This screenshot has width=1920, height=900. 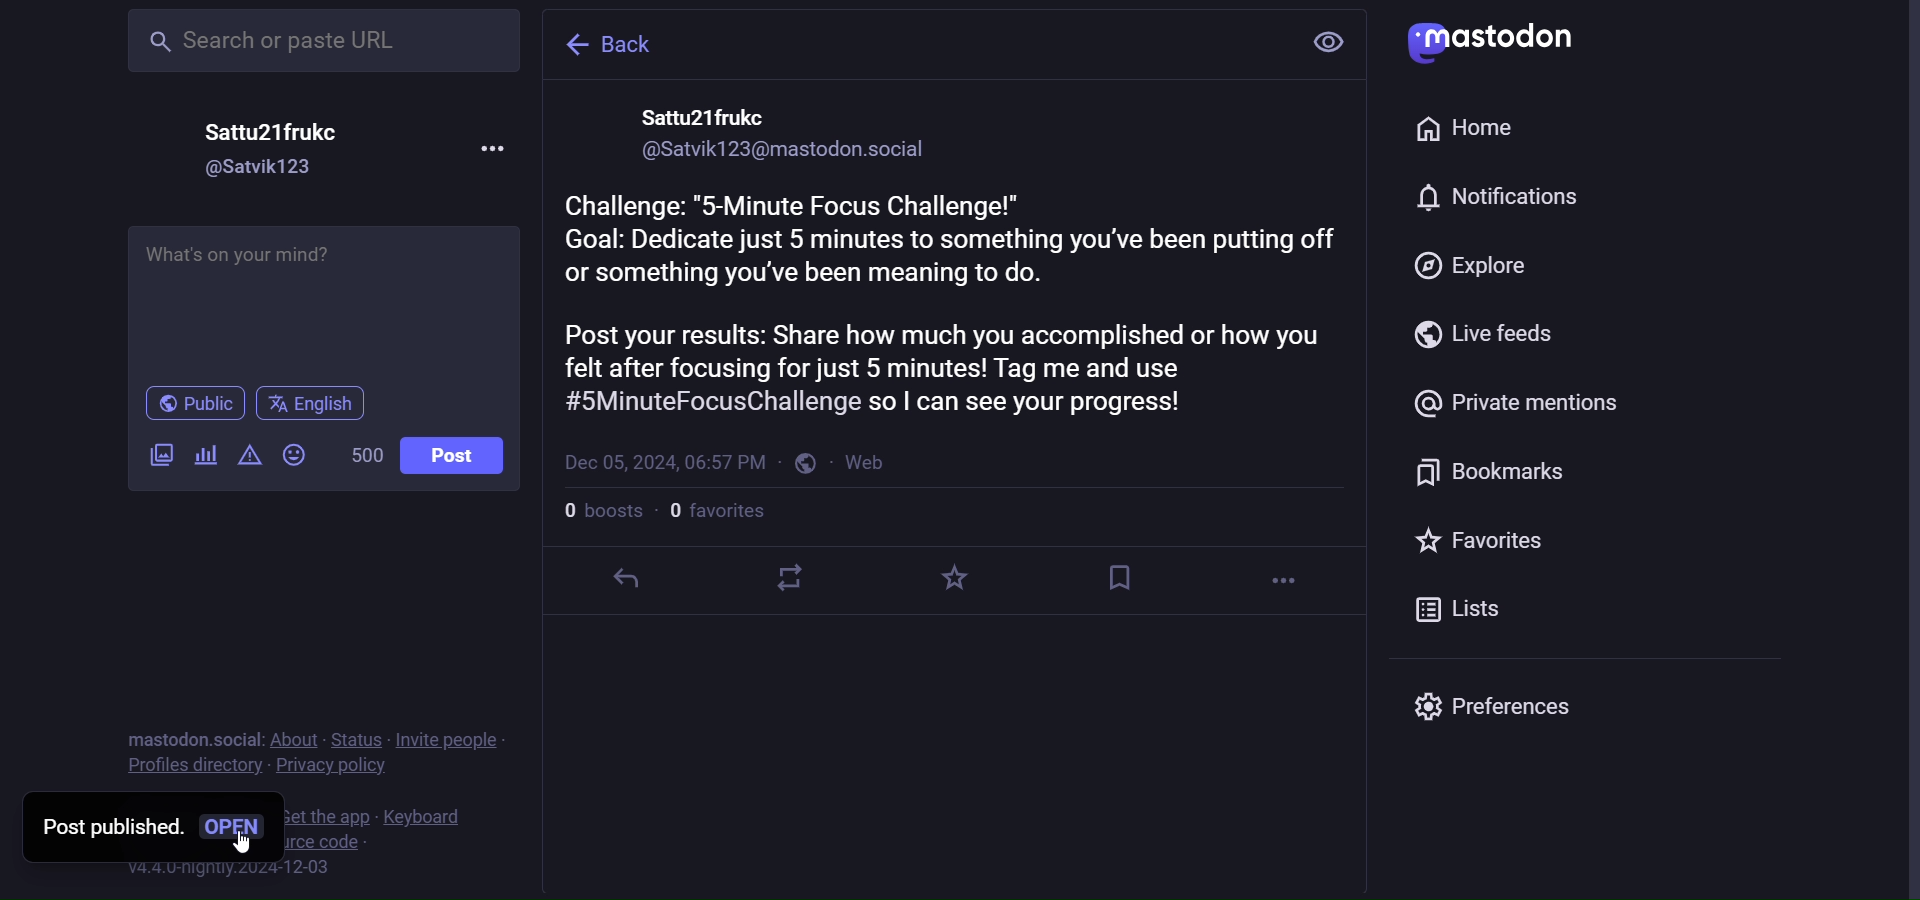 I want to click on open, so click(x=241, y=825).